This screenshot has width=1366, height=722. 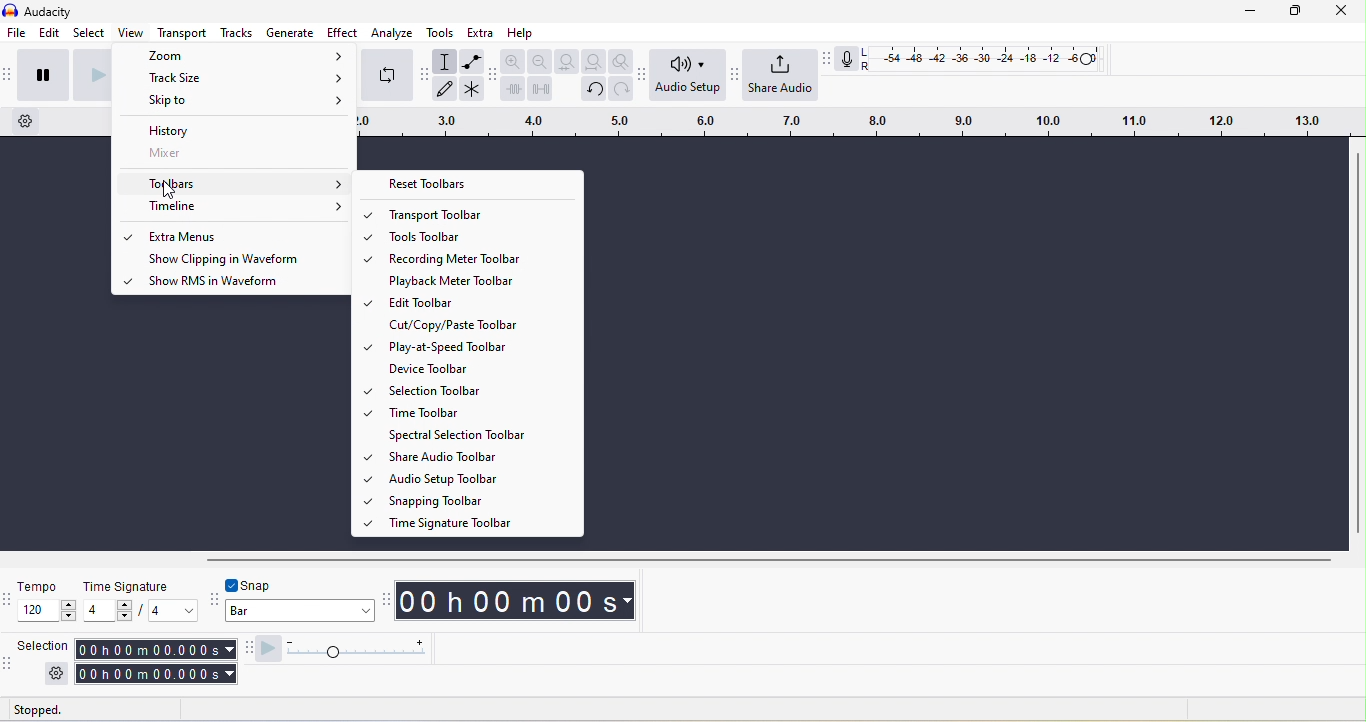 I want to click on Edit toolbar, so click(x=479, y=301).